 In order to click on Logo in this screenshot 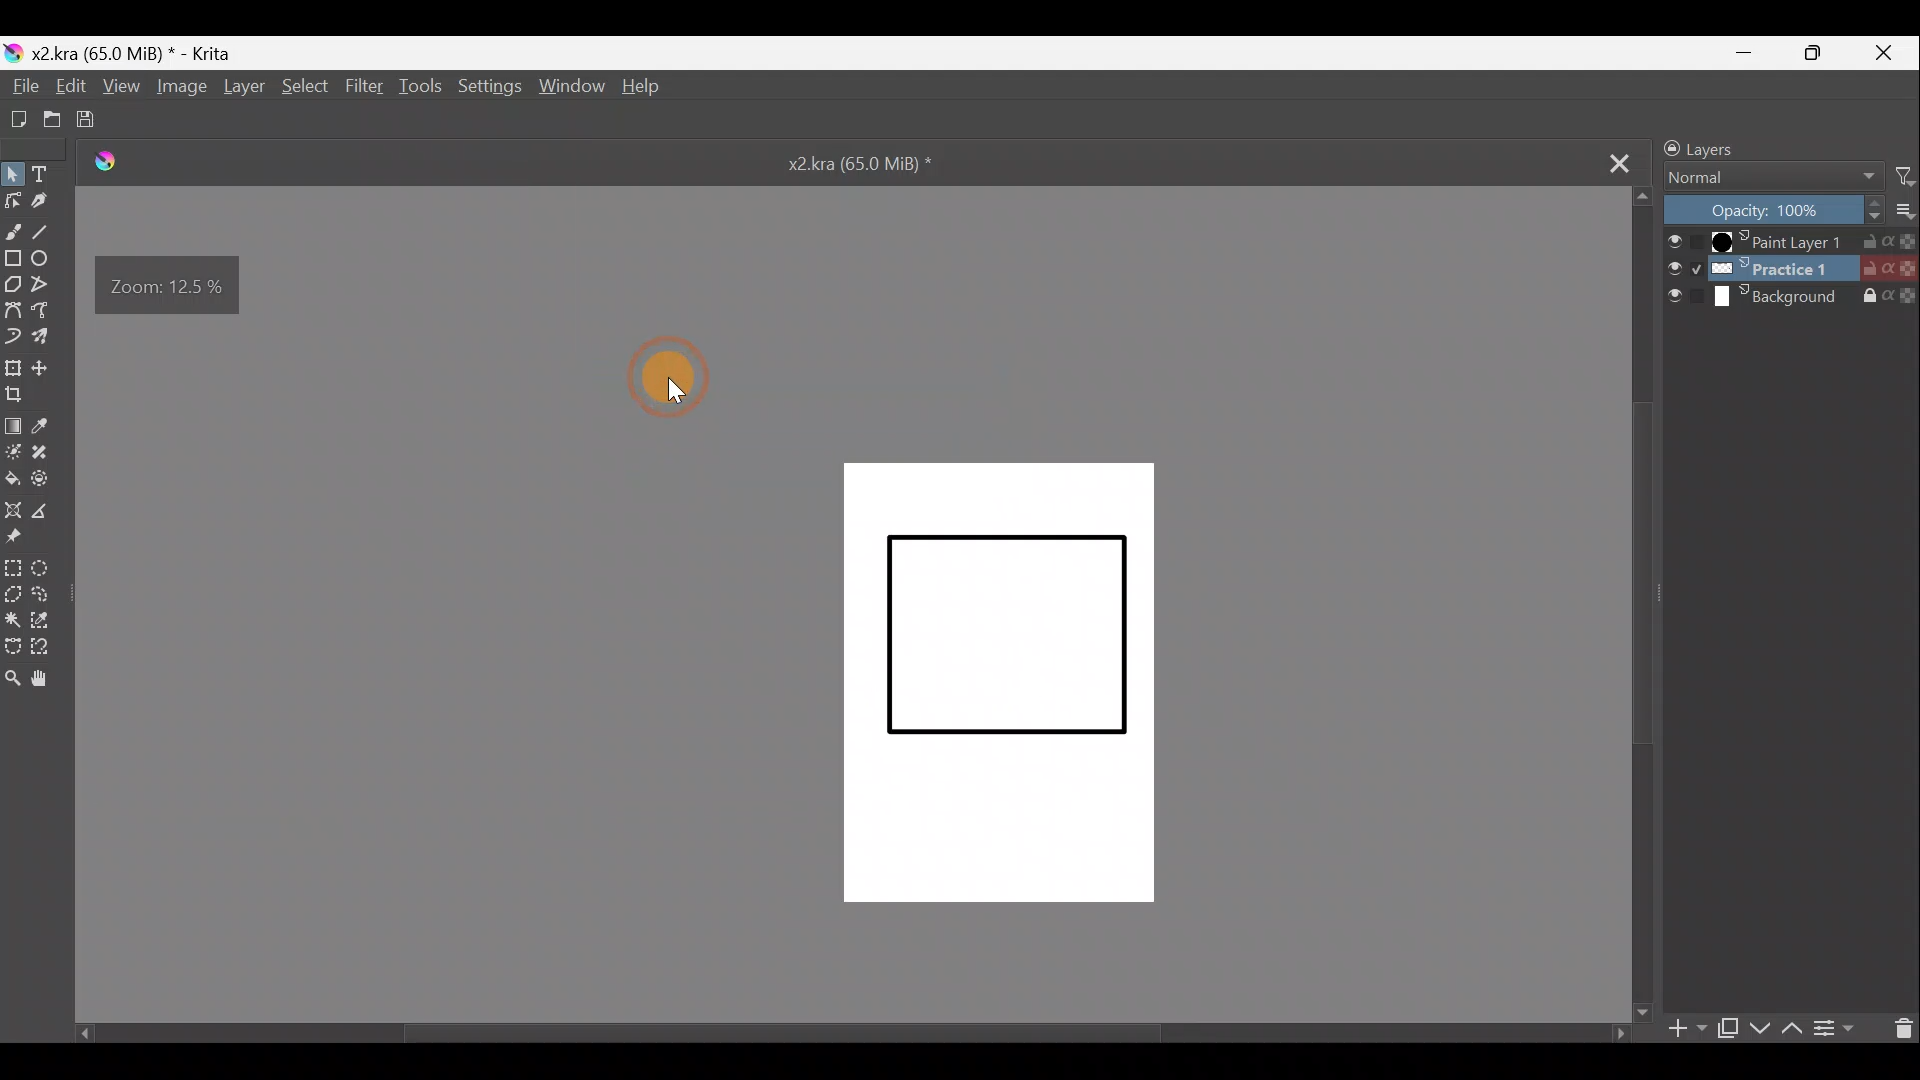, I will do `click(109, 166)`.